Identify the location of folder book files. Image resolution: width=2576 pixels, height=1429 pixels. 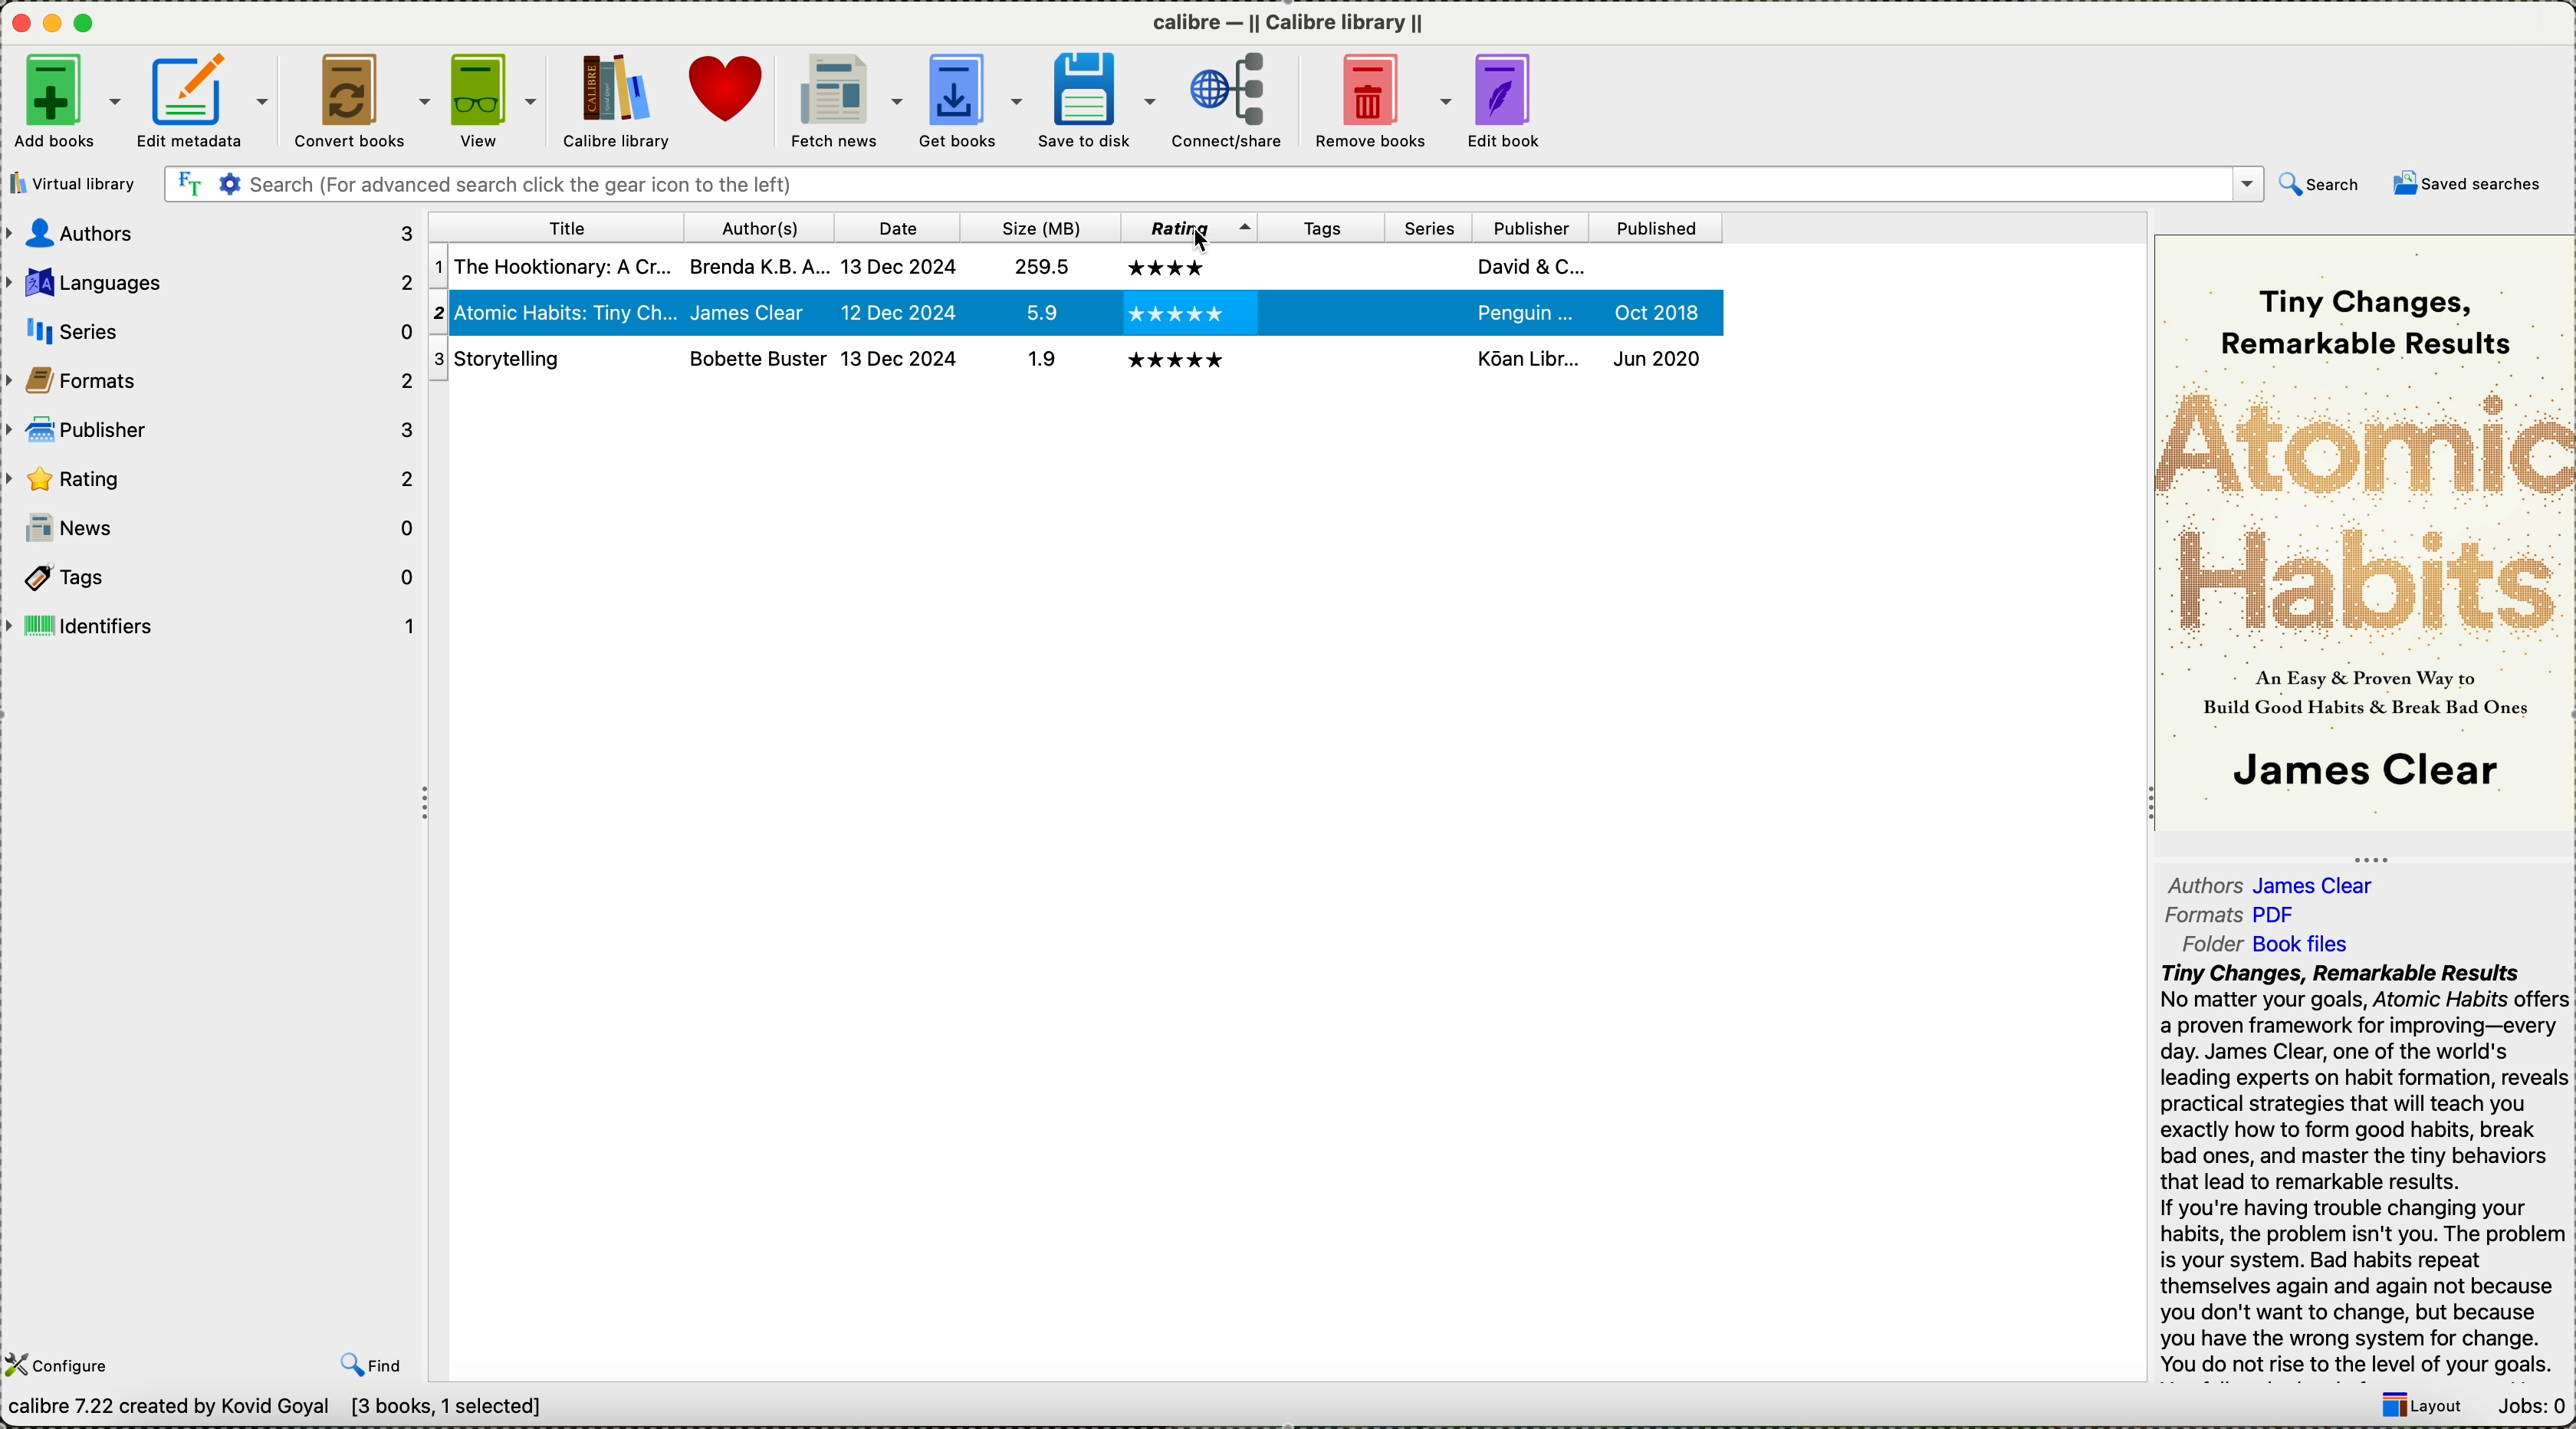
(2199, 943).